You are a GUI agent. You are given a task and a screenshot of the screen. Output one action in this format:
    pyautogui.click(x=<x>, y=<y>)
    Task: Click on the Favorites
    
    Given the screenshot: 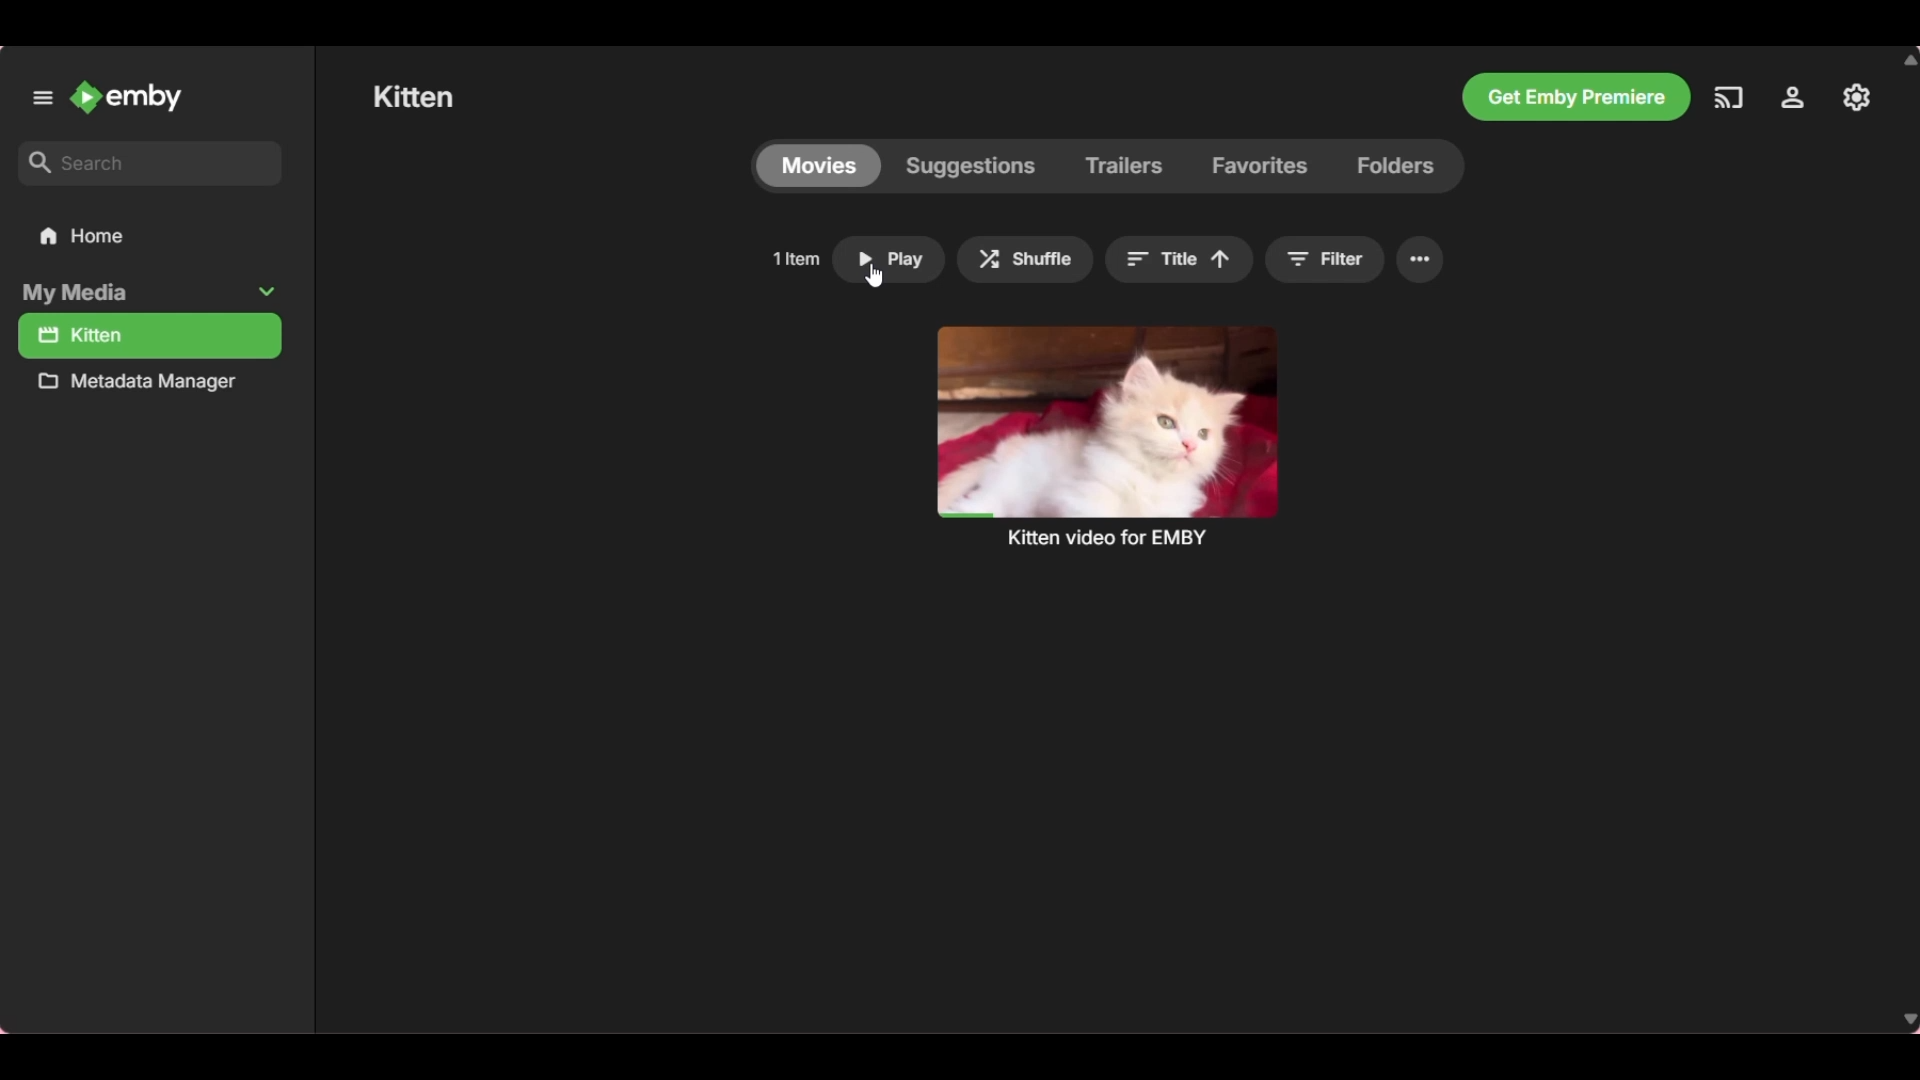 What is the action you would take?
    pyautogui.click(x=1260, y=166)
    